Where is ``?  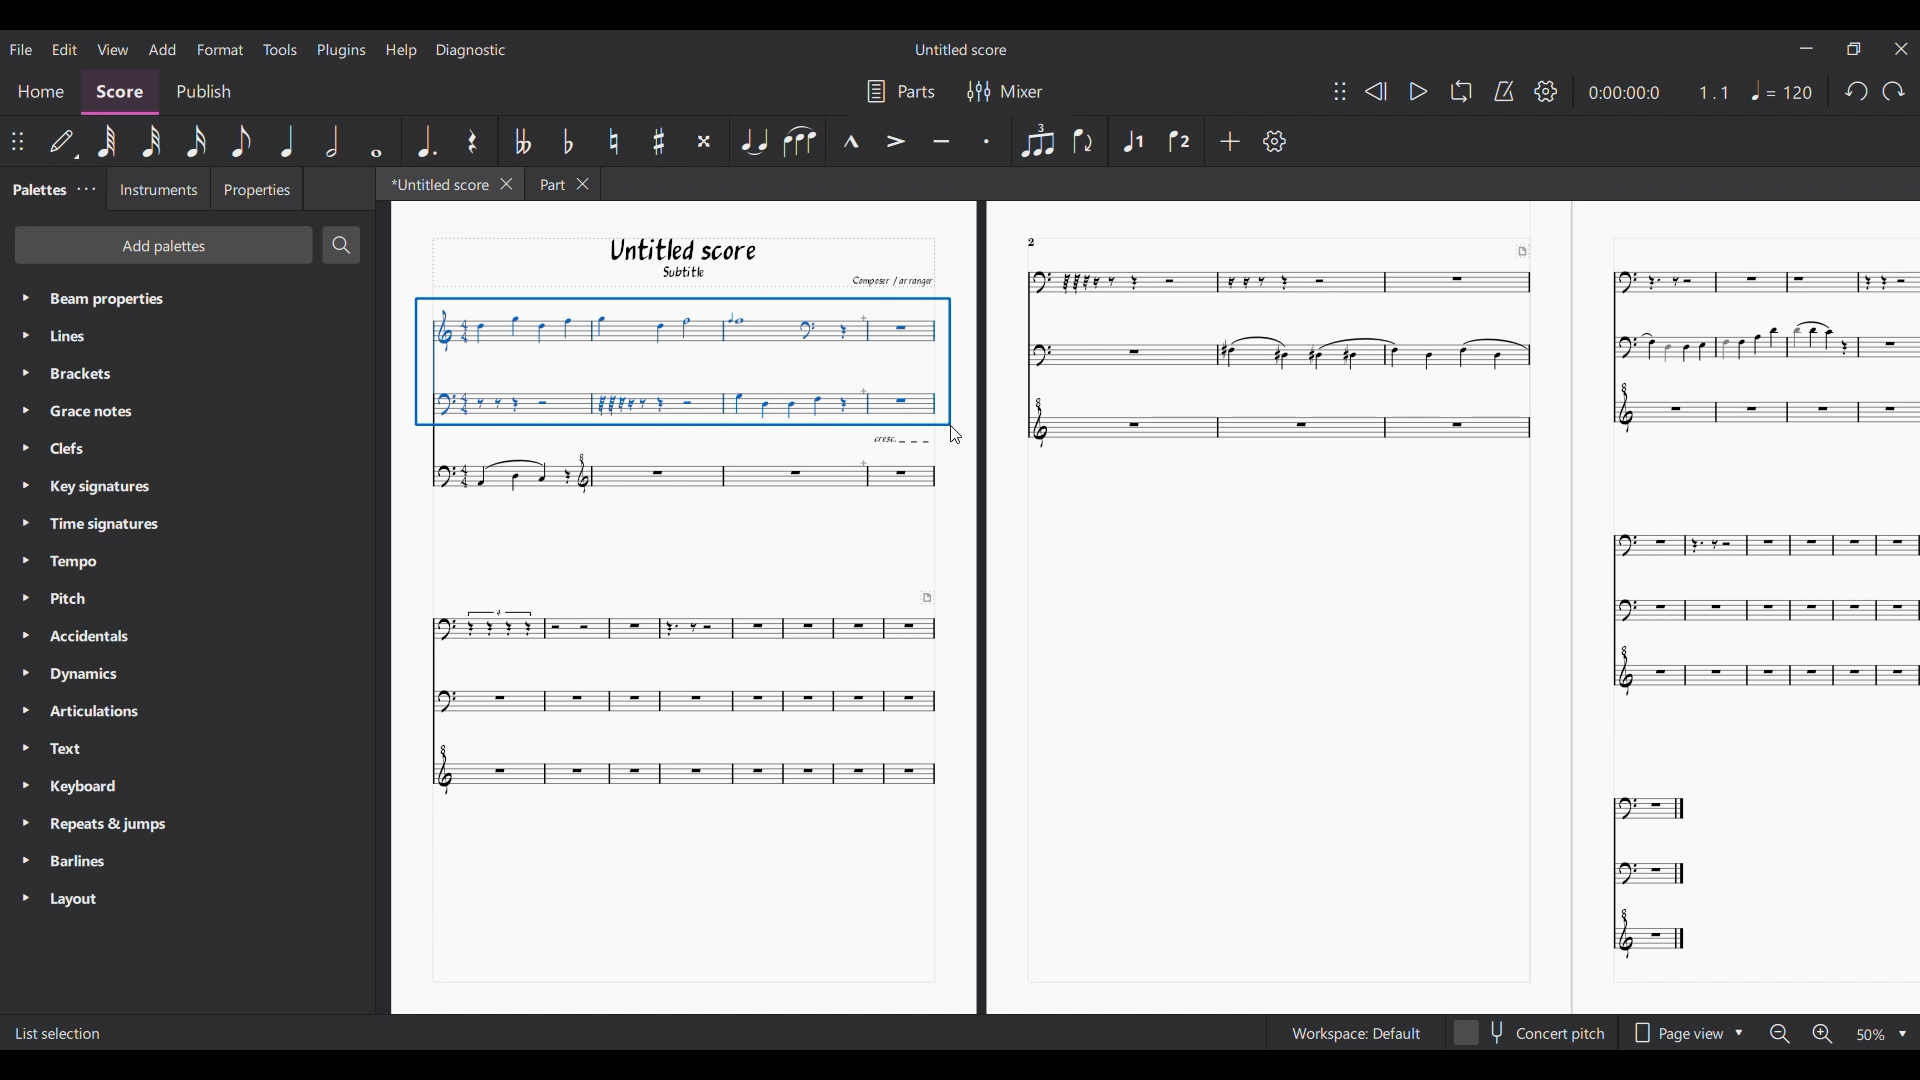  is located at coordinates (1644, 932).